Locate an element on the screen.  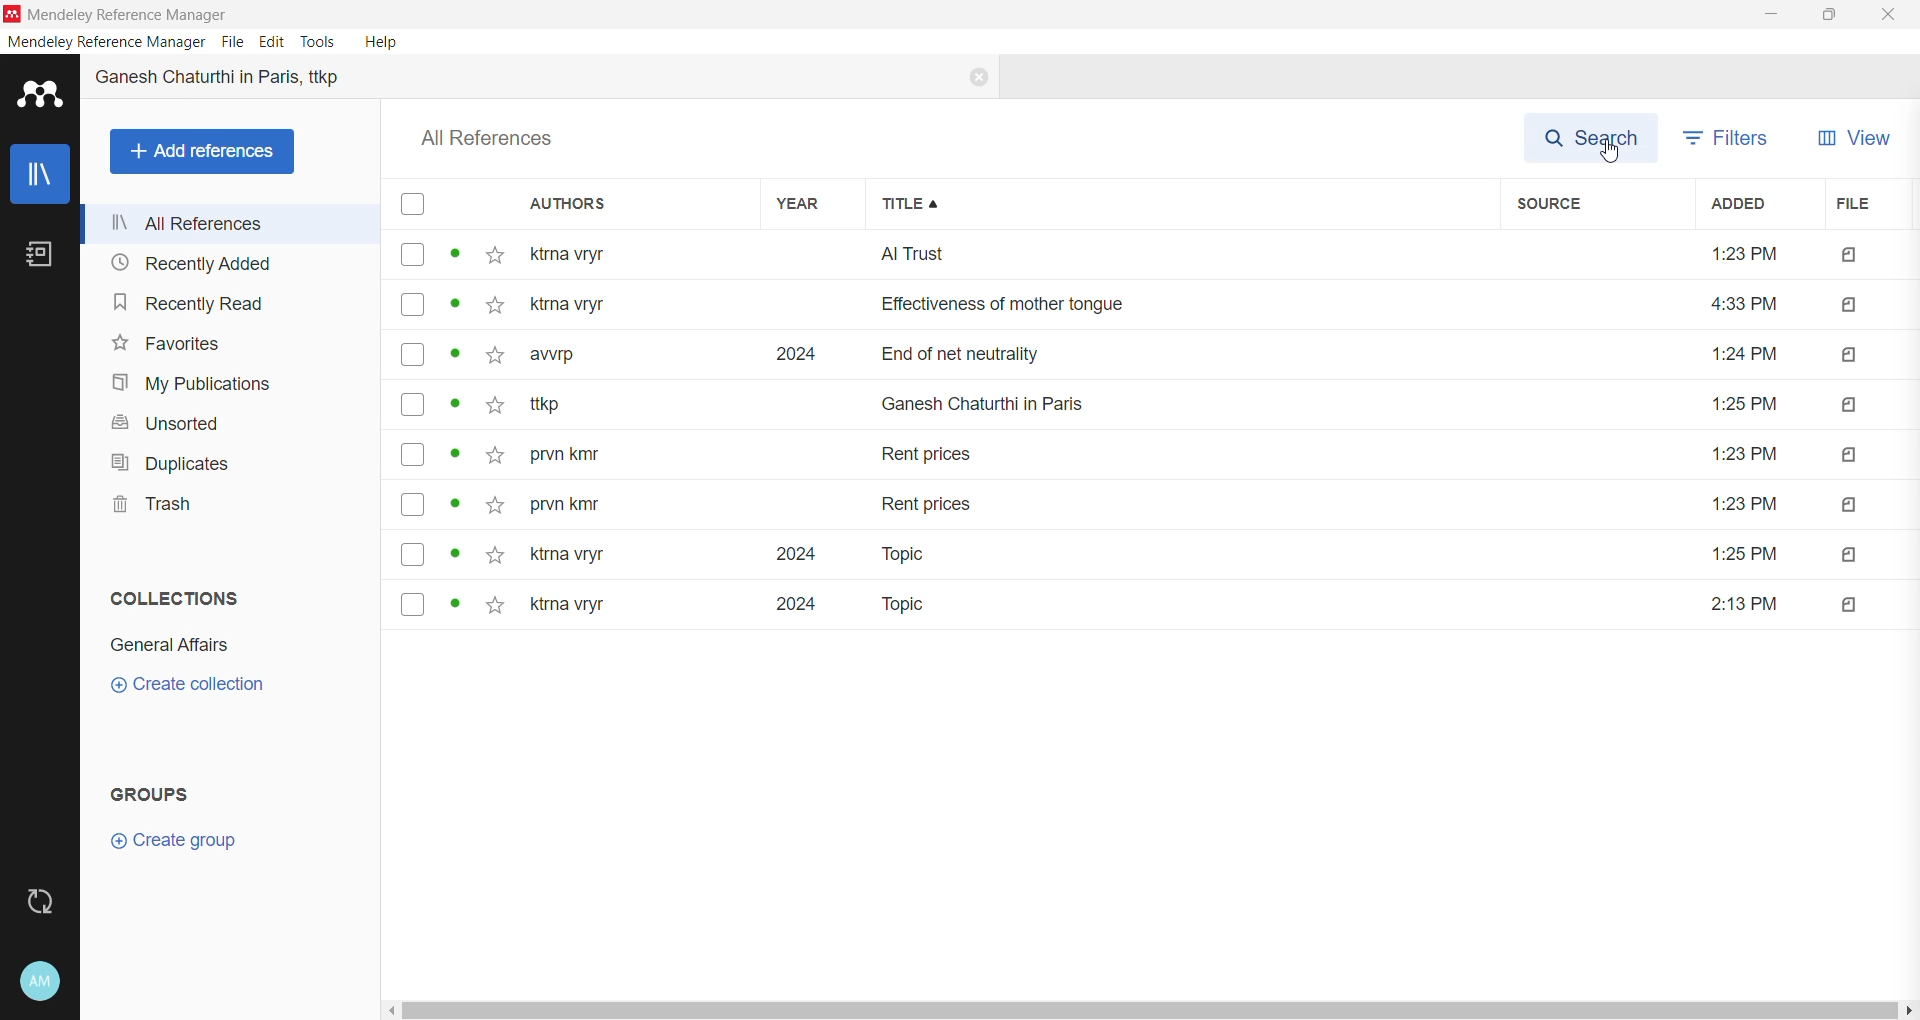
ktrna vryr Effectiveness of mother tongue 4:33 PM is located at coordinates (1156, 305).